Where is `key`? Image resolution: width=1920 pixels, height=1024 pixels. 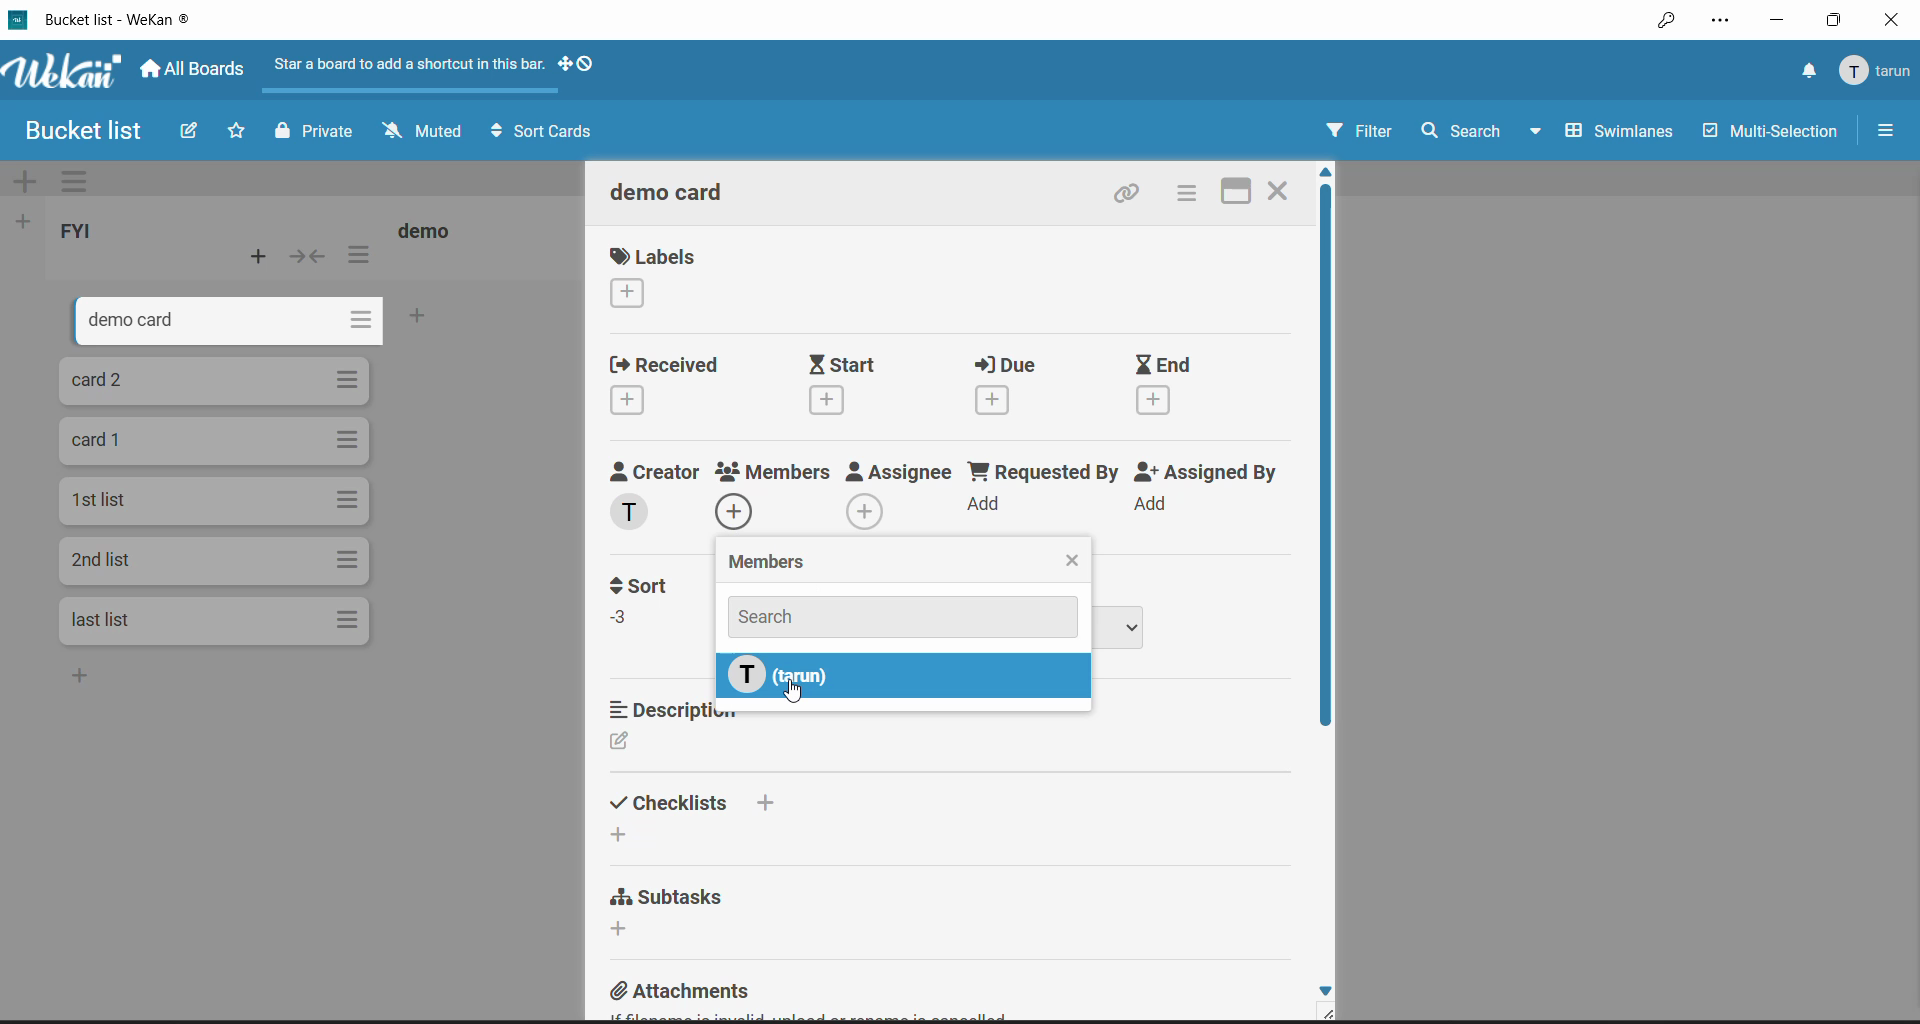
key is located at coordinates (1665, 22).